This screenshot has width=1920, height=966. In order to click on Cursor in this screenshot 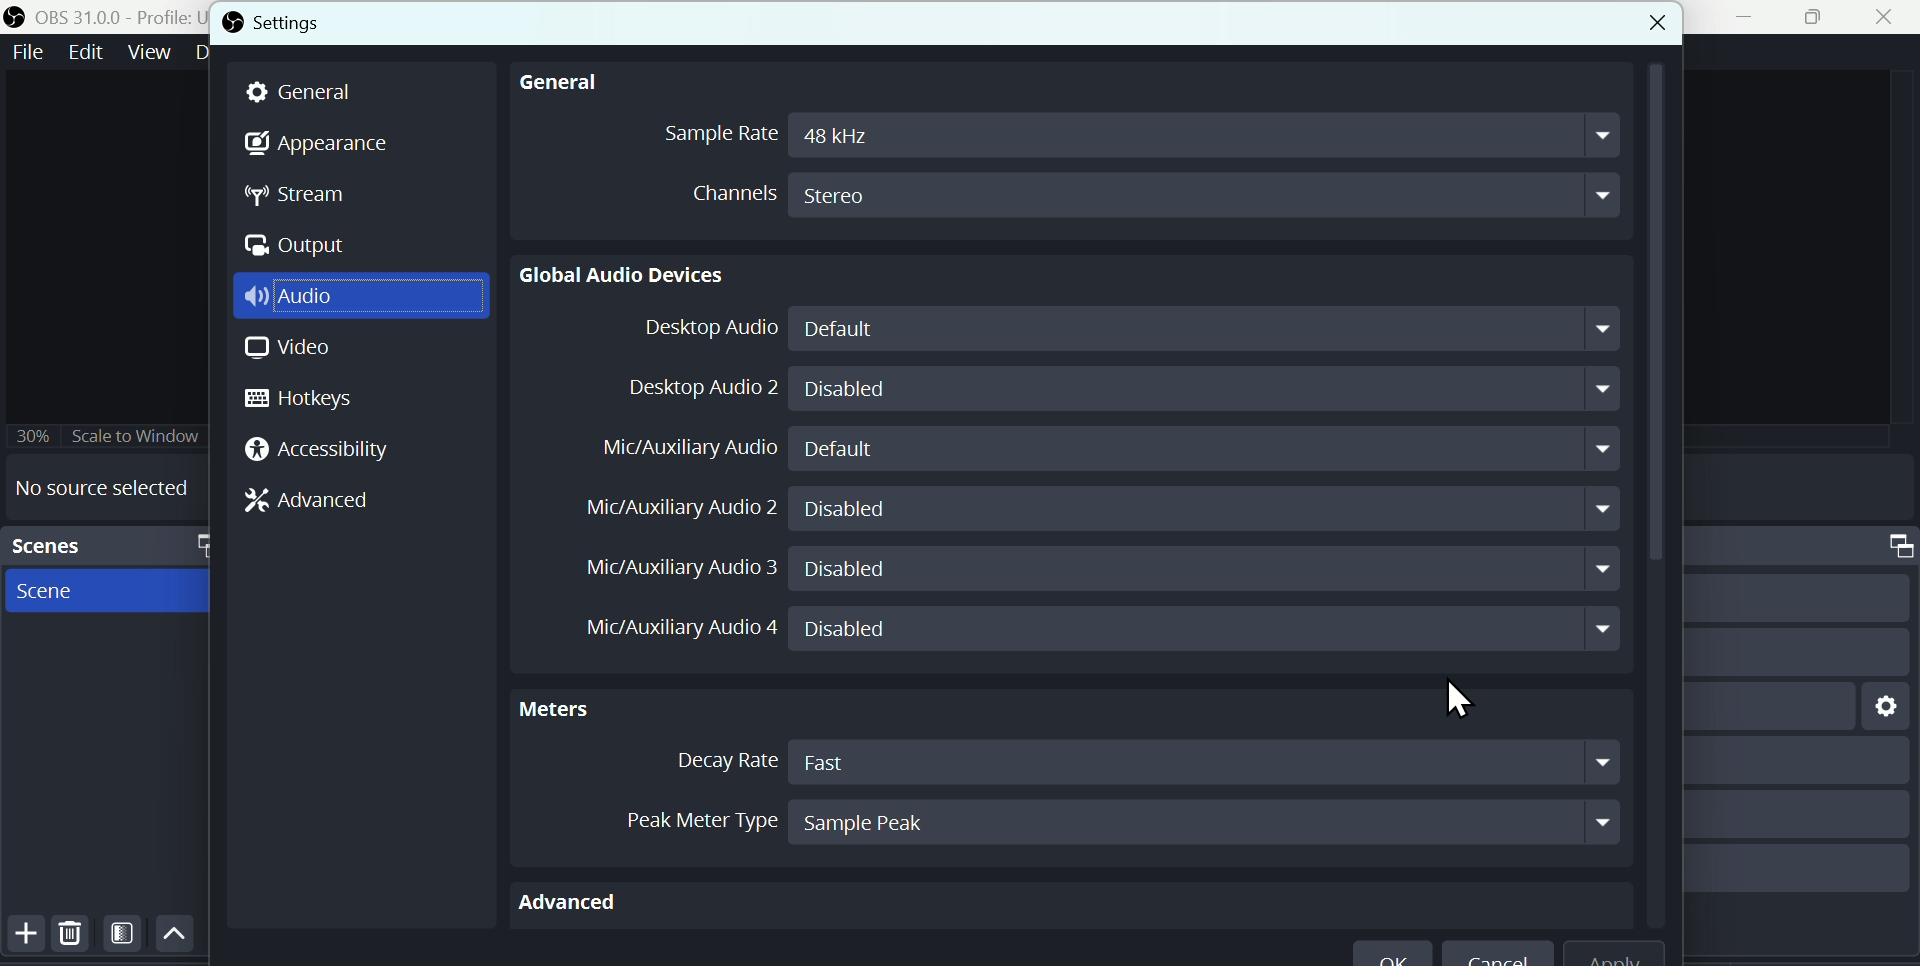, I will do `click(1463, 702)`.